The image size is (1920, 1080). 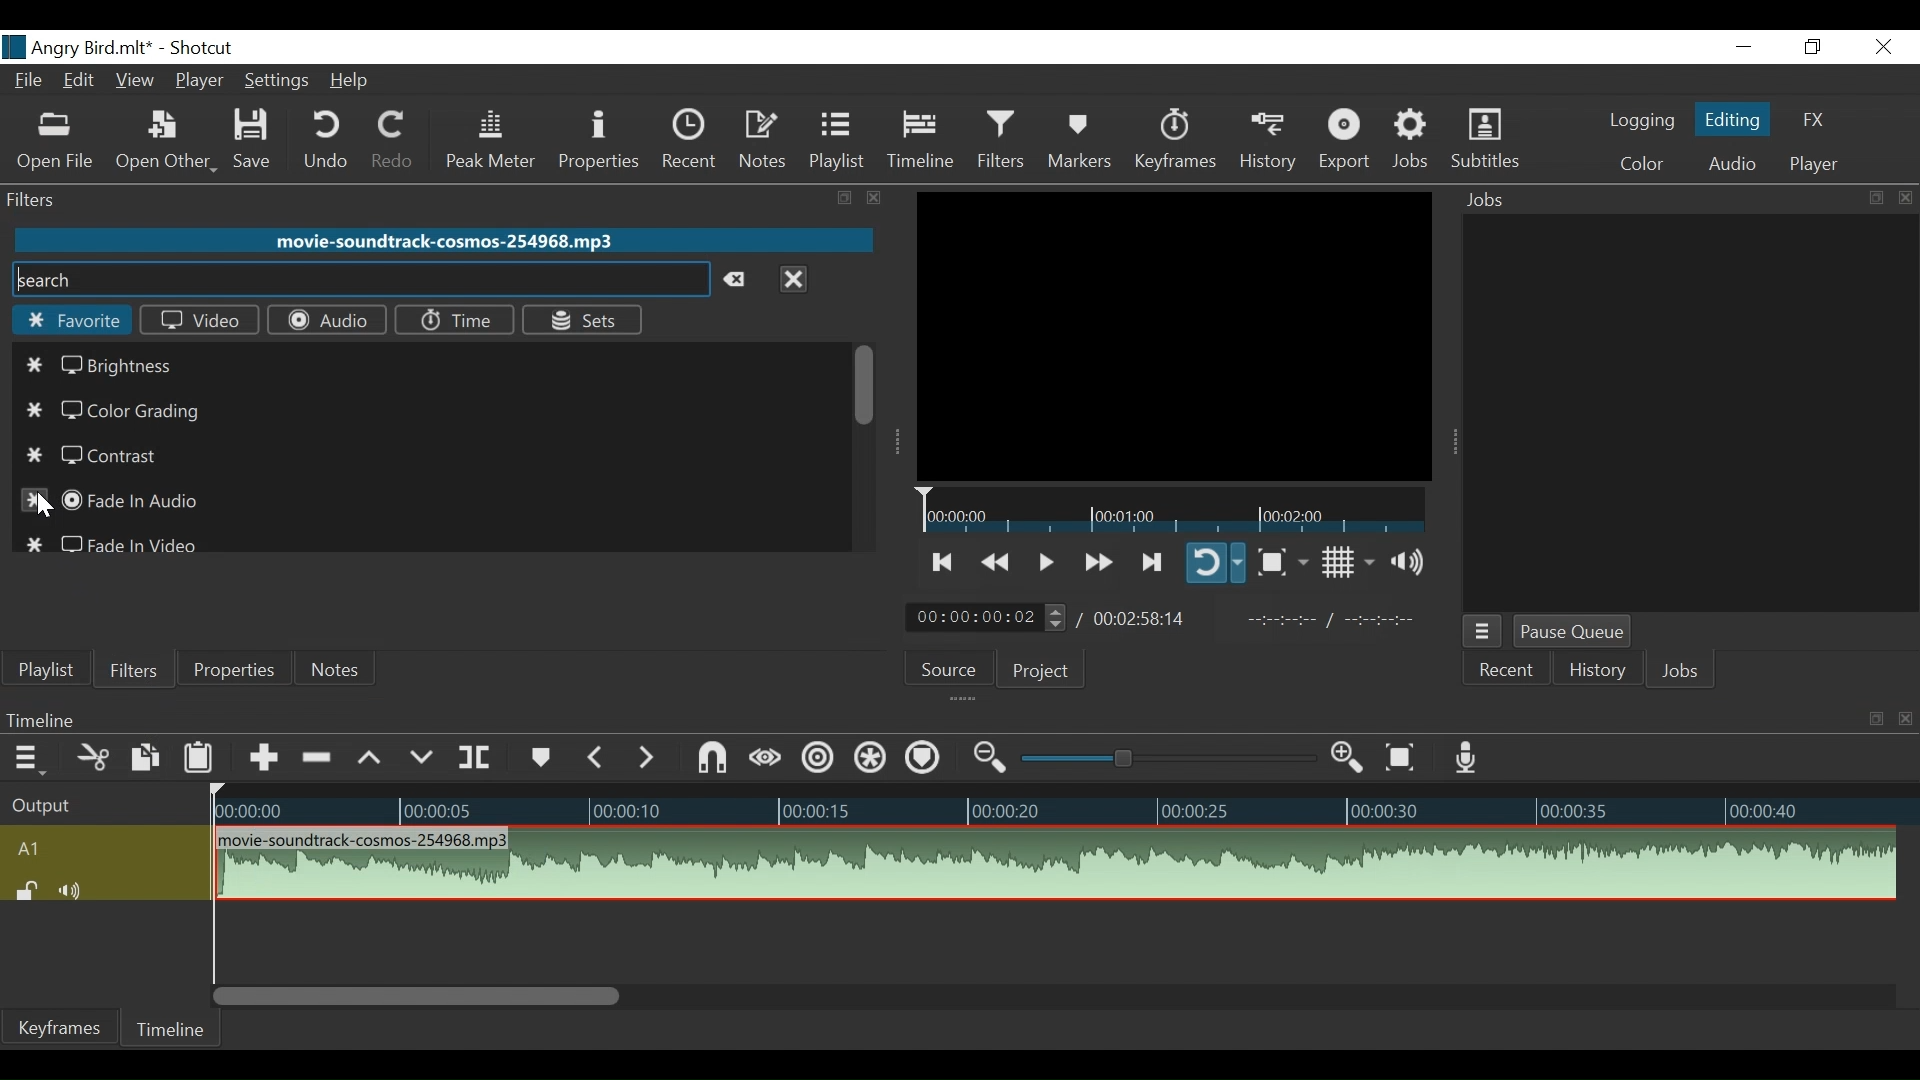 I want to click on View, so click(x=135, y=83).